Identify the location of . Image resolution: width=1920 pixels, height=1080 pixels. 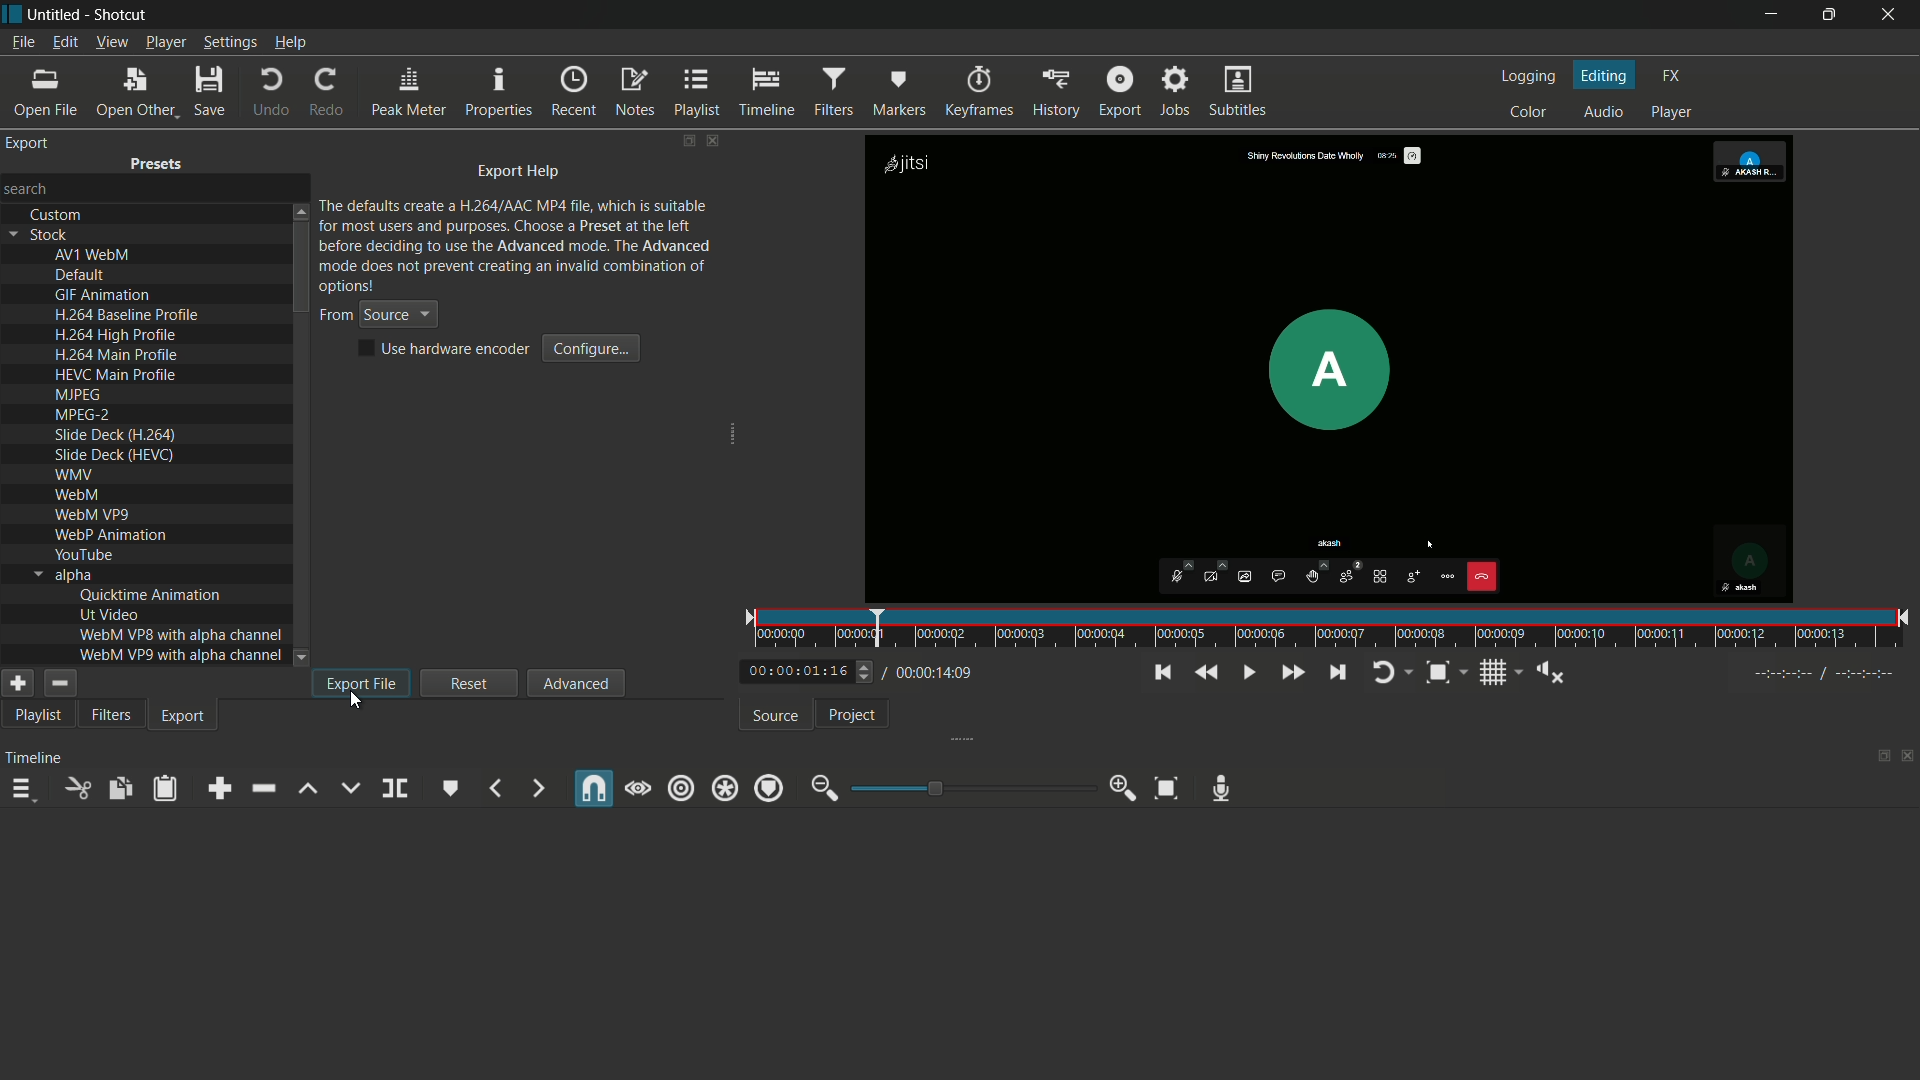
(163, 41).